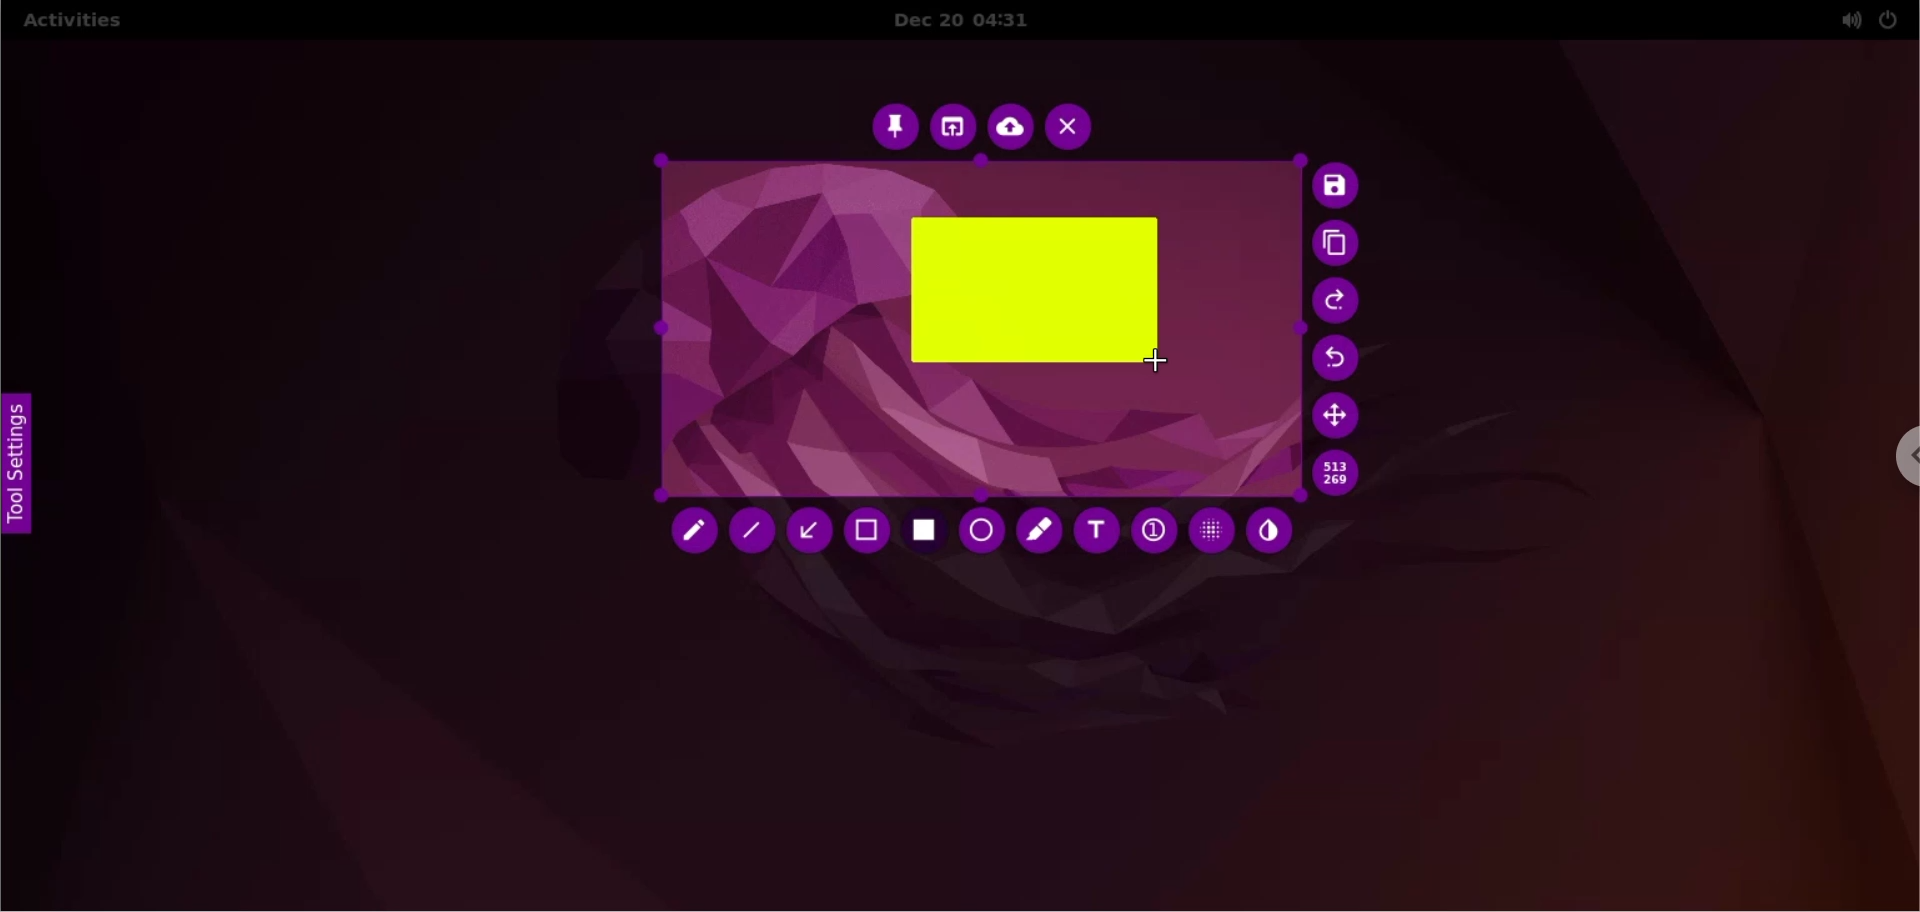  What do you see at coordinates (1336, 302) in the screenshot?
I see `redo` at bounding box center [1336, 302].